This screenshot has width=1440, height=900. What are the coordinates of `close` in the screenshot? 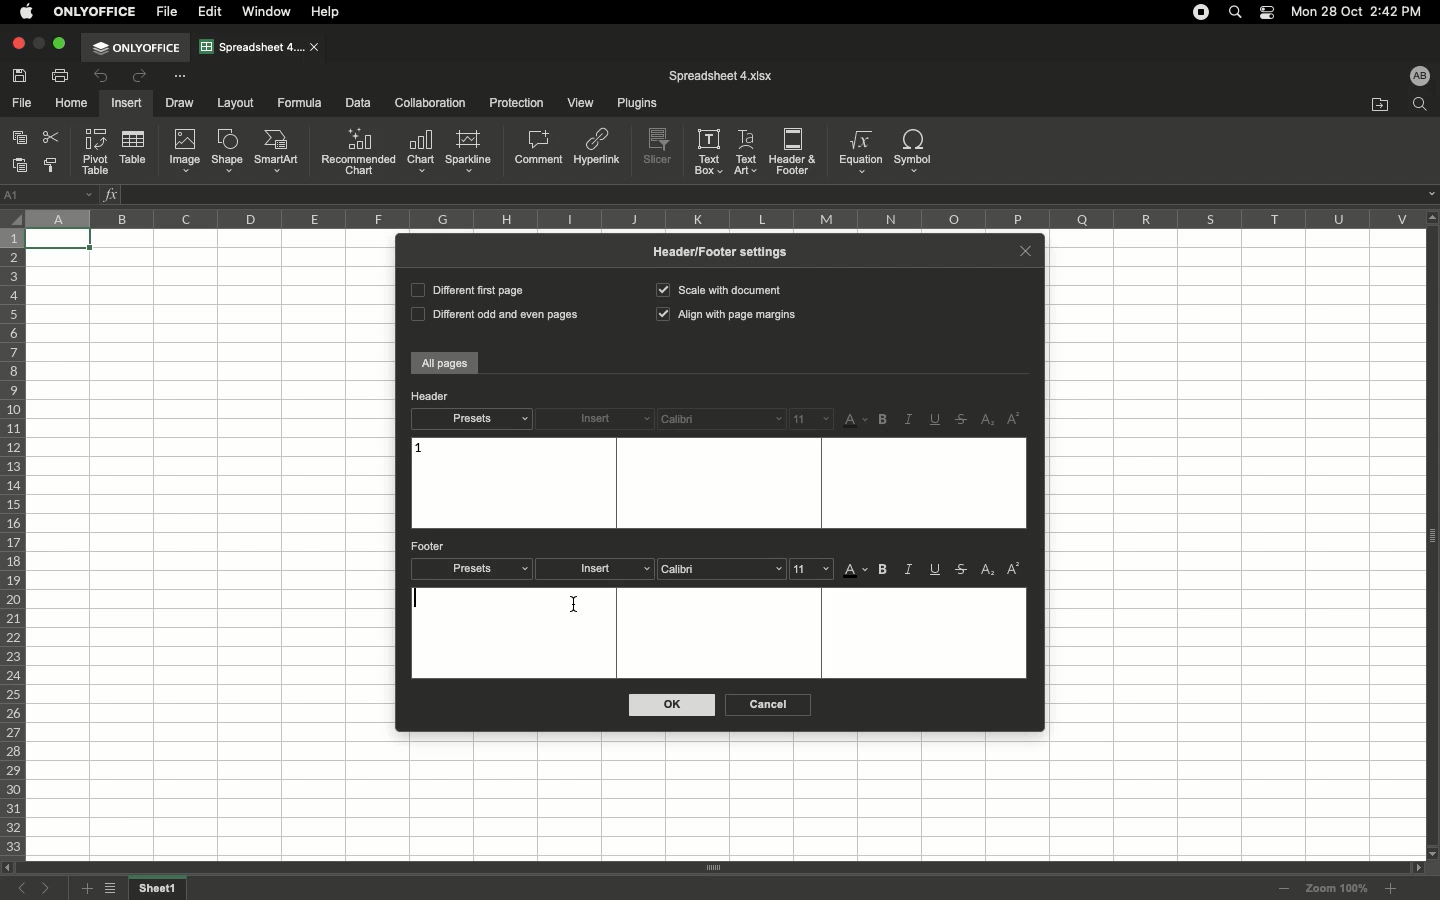 It's located at (316, 48).